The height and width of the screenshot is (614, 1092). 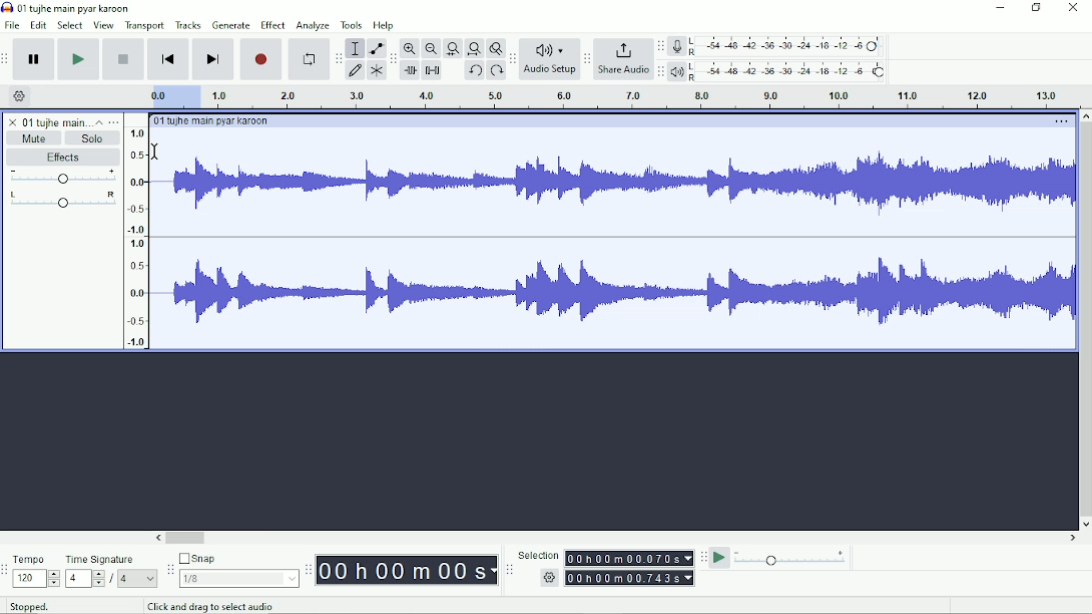 I want to click on 01 tujhe main, so click(x=56, y=123).